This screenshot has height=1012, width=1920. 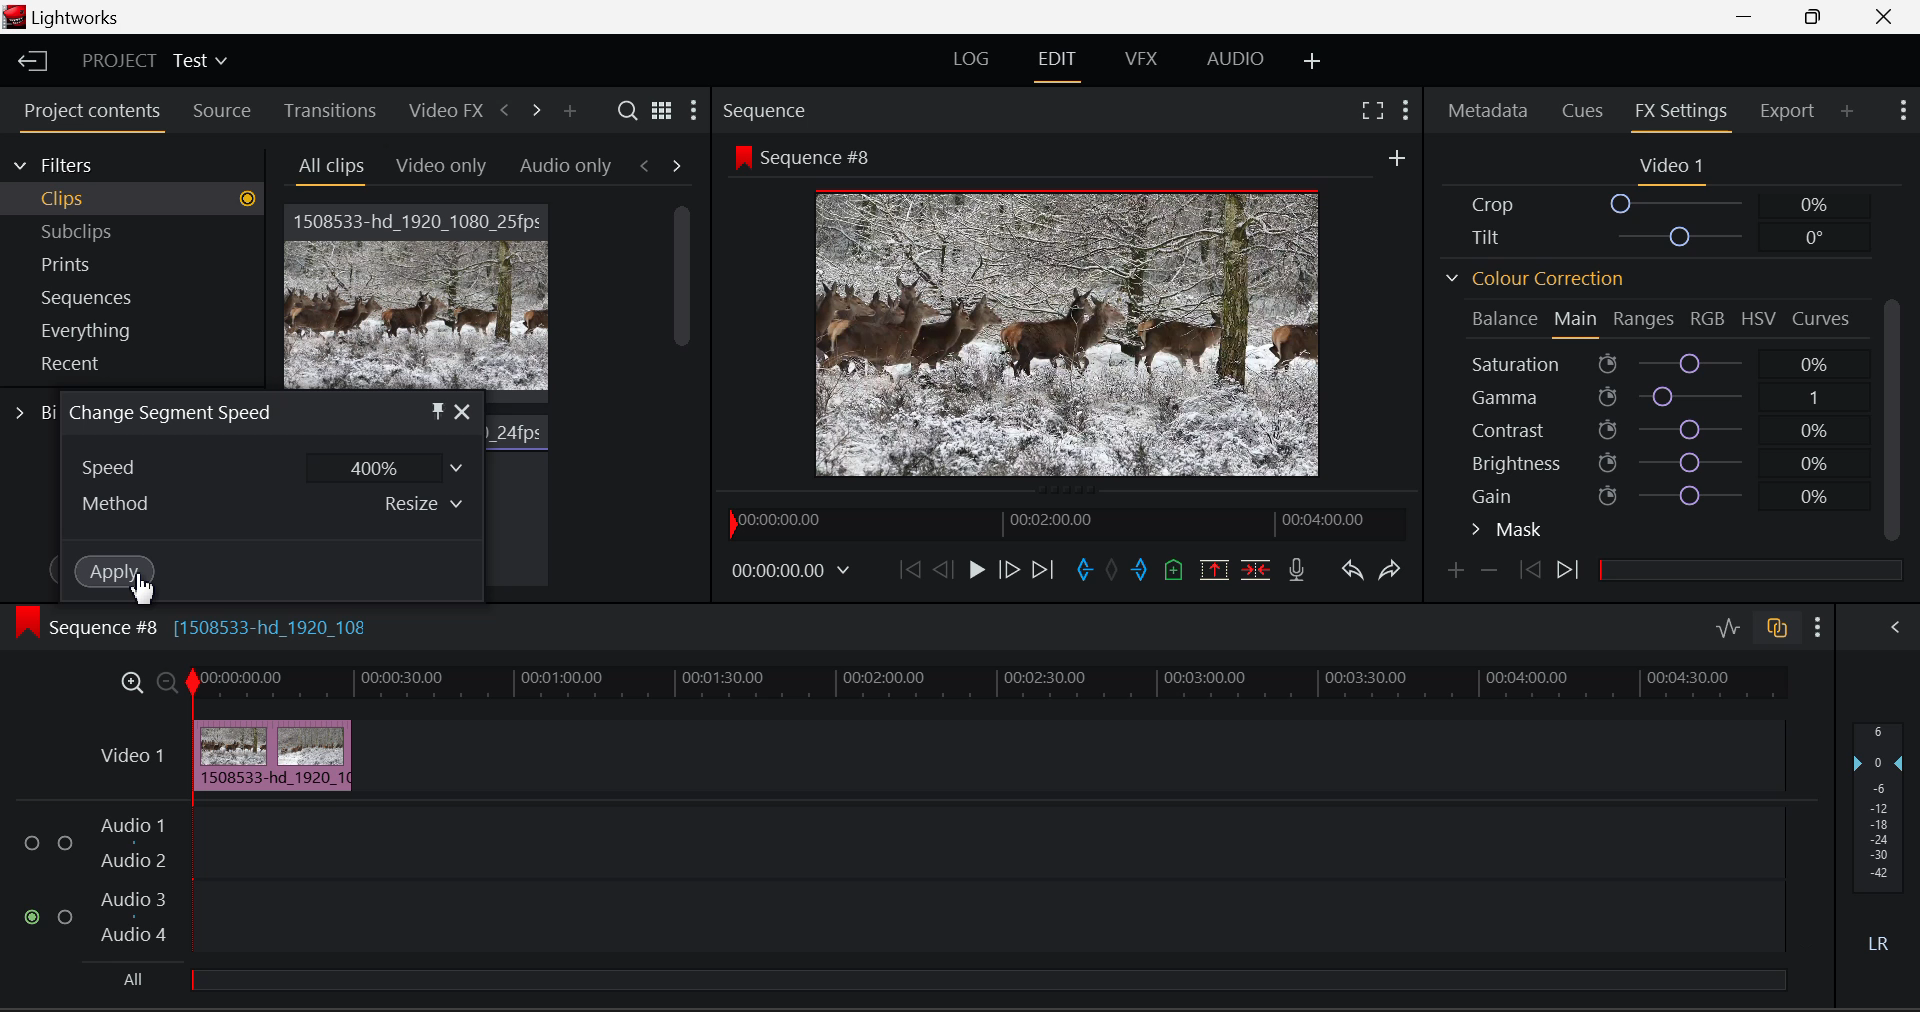 What do you see at coordinates (1213, 567) in the screenshot?
I see `Remove marked section` at bounding box center [1213, 567].